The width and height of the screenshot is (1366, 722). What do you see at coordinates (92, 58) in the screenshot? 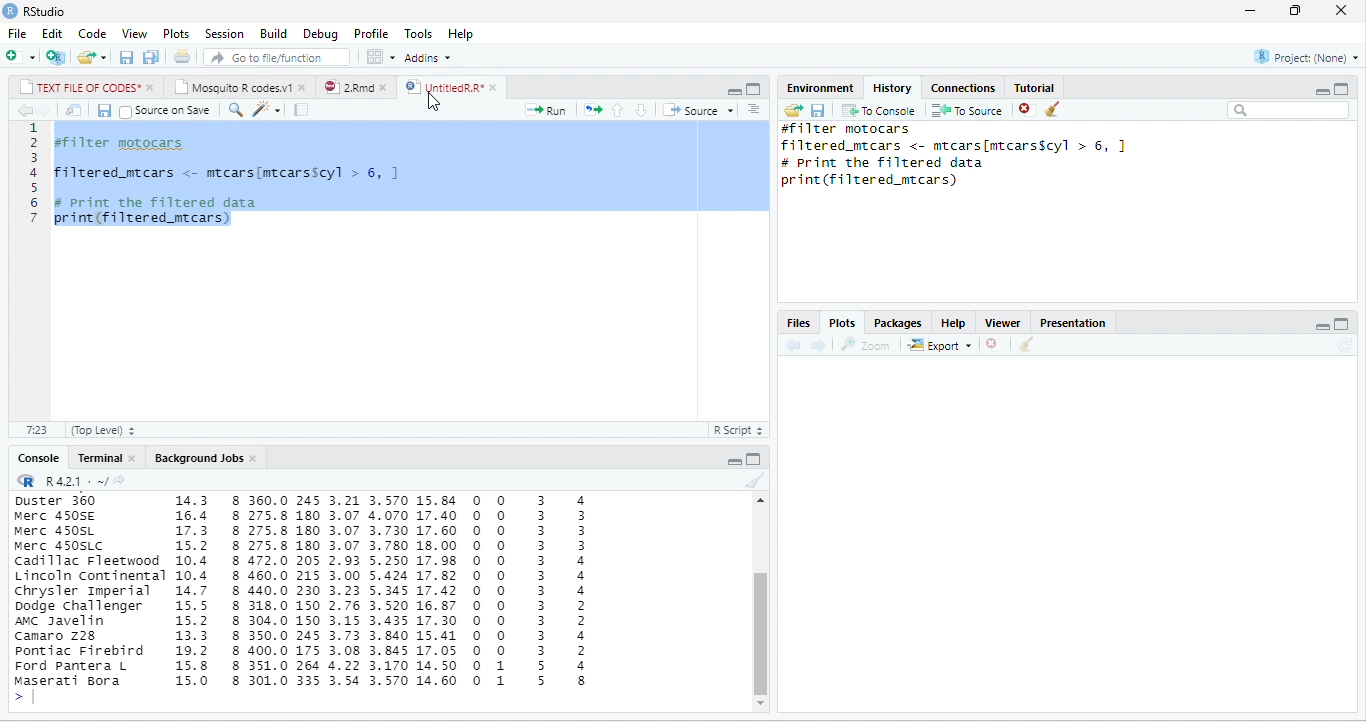
I see `open file` at bounding box center [92, 58].